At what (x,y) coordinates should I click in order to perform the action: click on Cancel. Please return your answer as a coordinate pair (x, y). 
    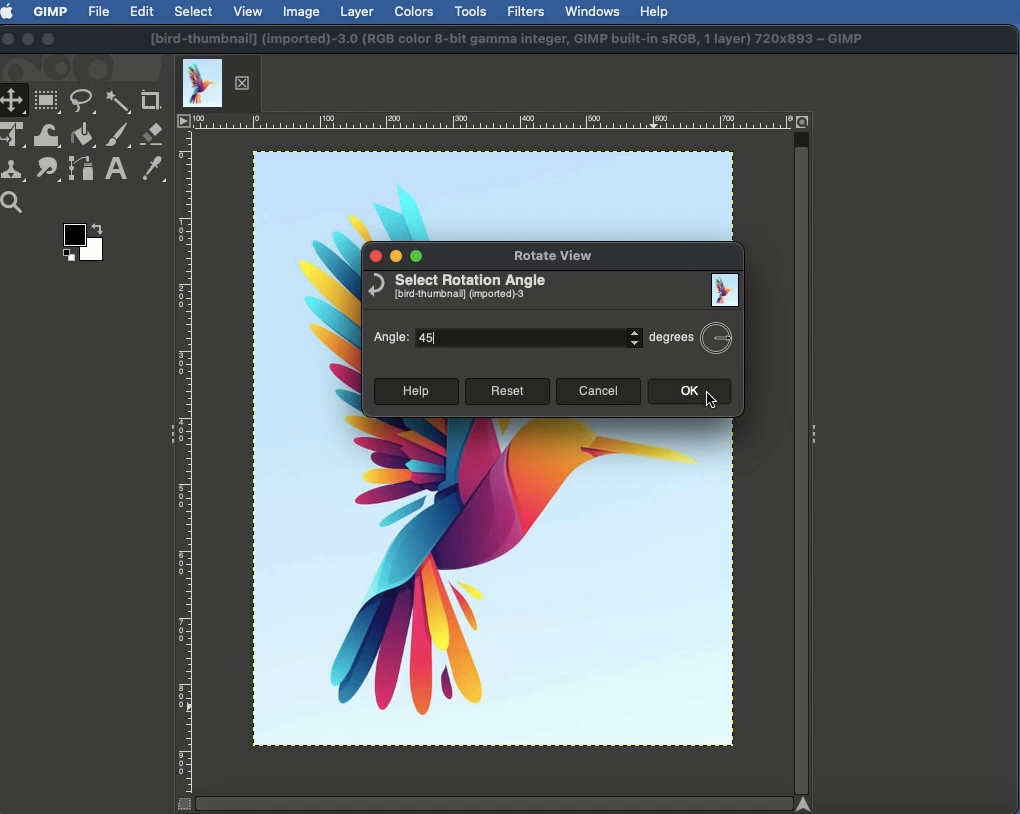
    Looking at the image, I should click on (598, 392).